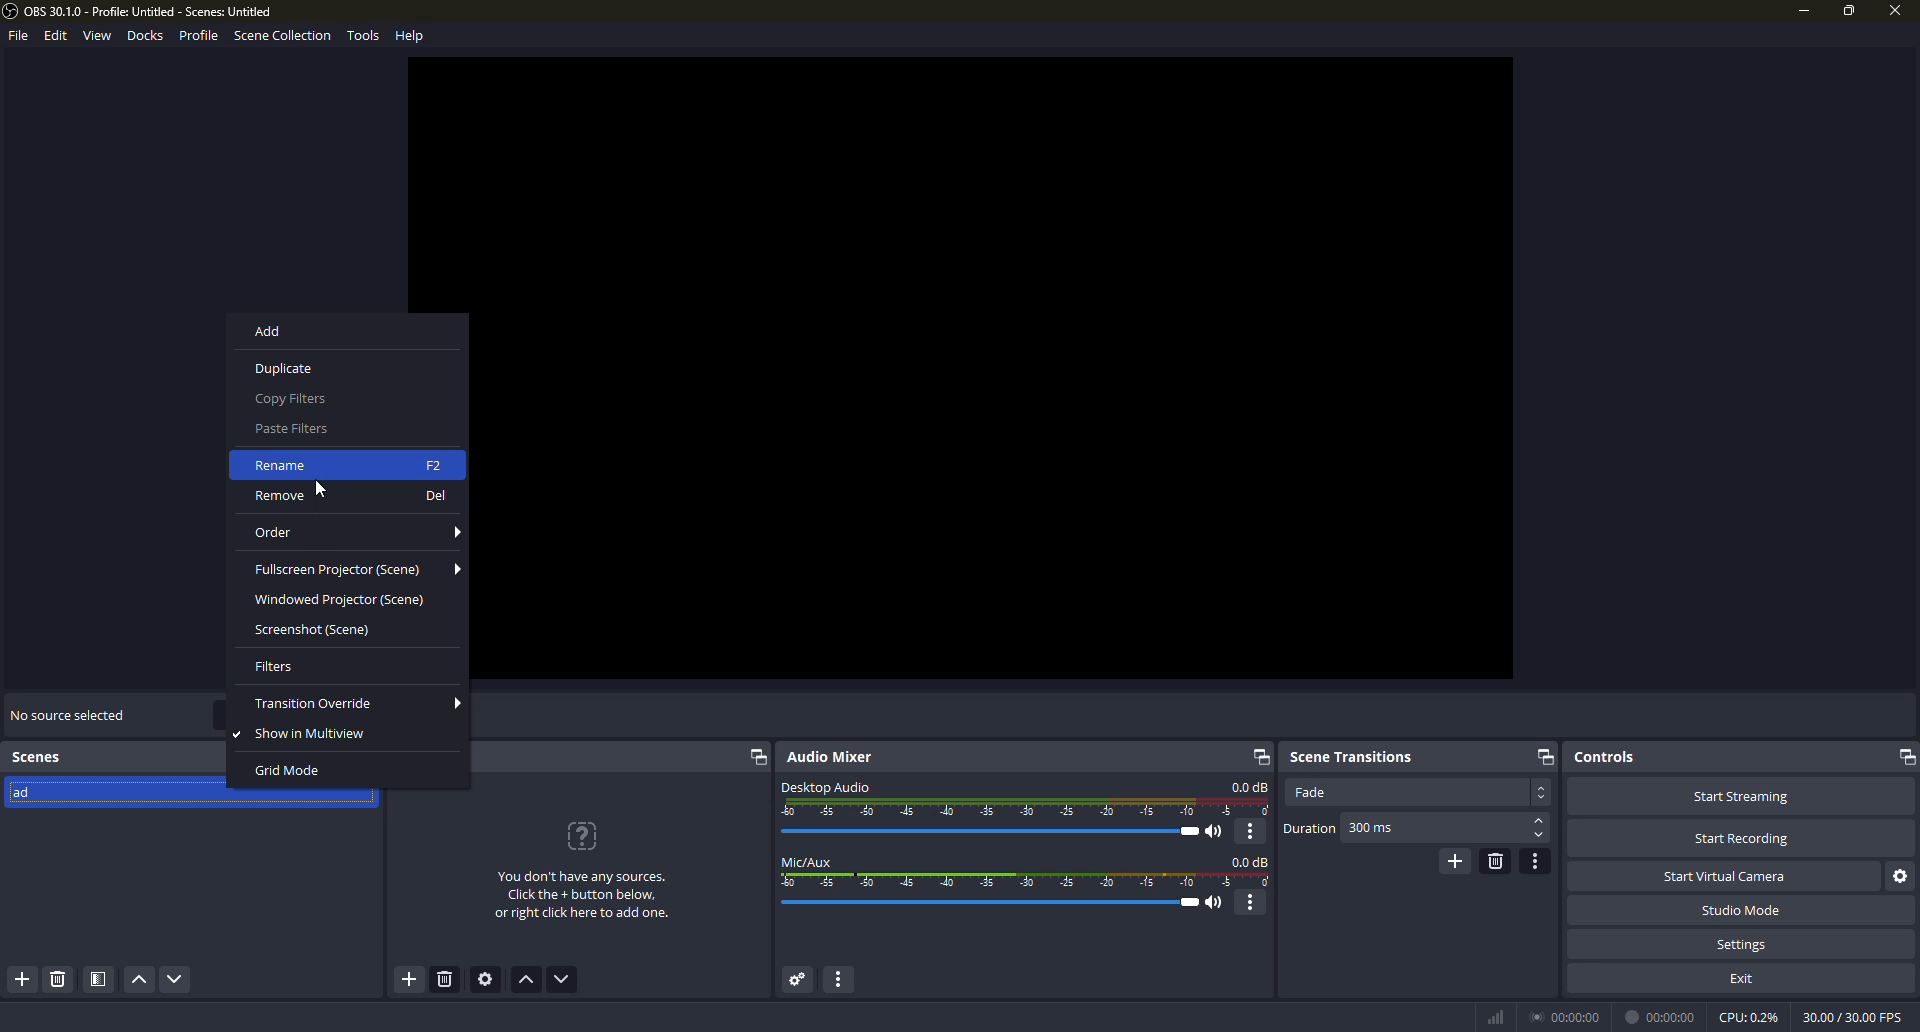 This screenshot has width=1920, height=1032. I want to click on configure virtual camera, so click(1902, 876).